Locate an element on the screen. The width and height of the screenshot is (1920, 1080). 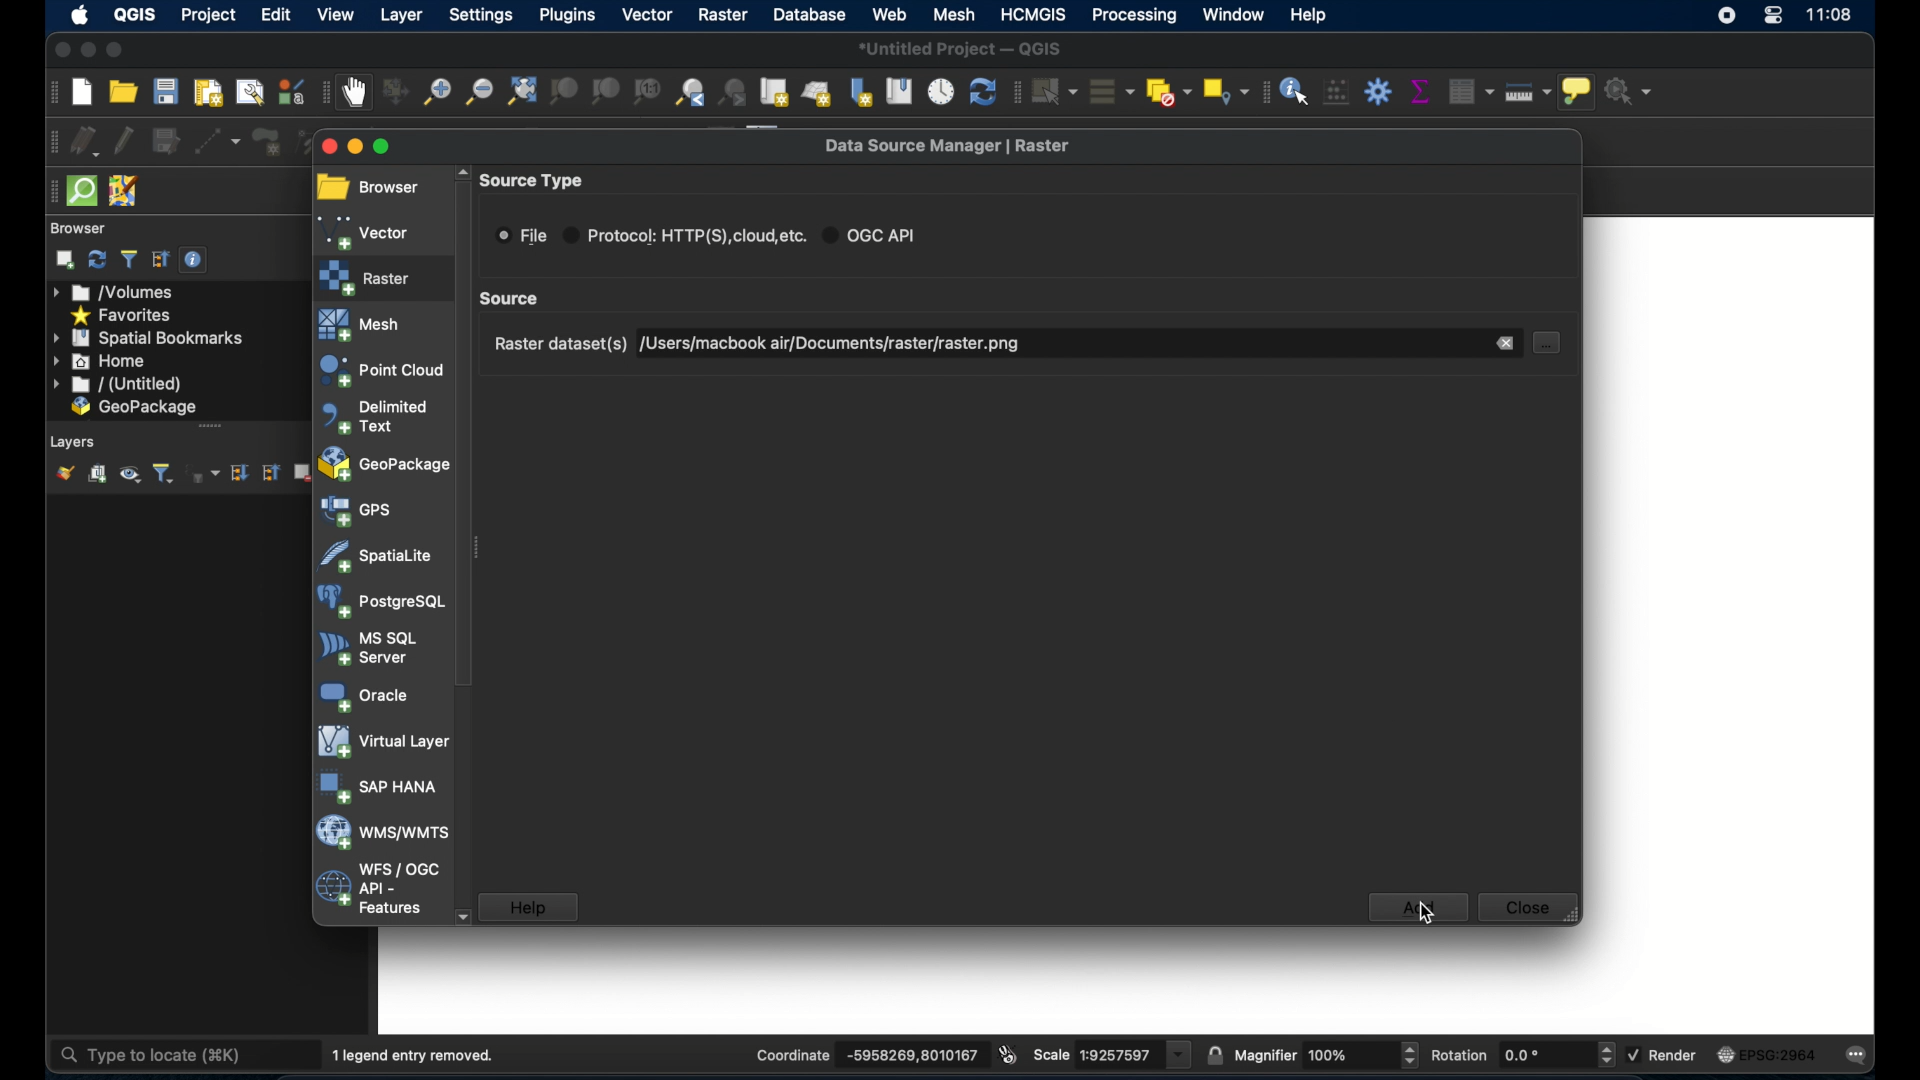
plugins is located at coordinates (566, 16).